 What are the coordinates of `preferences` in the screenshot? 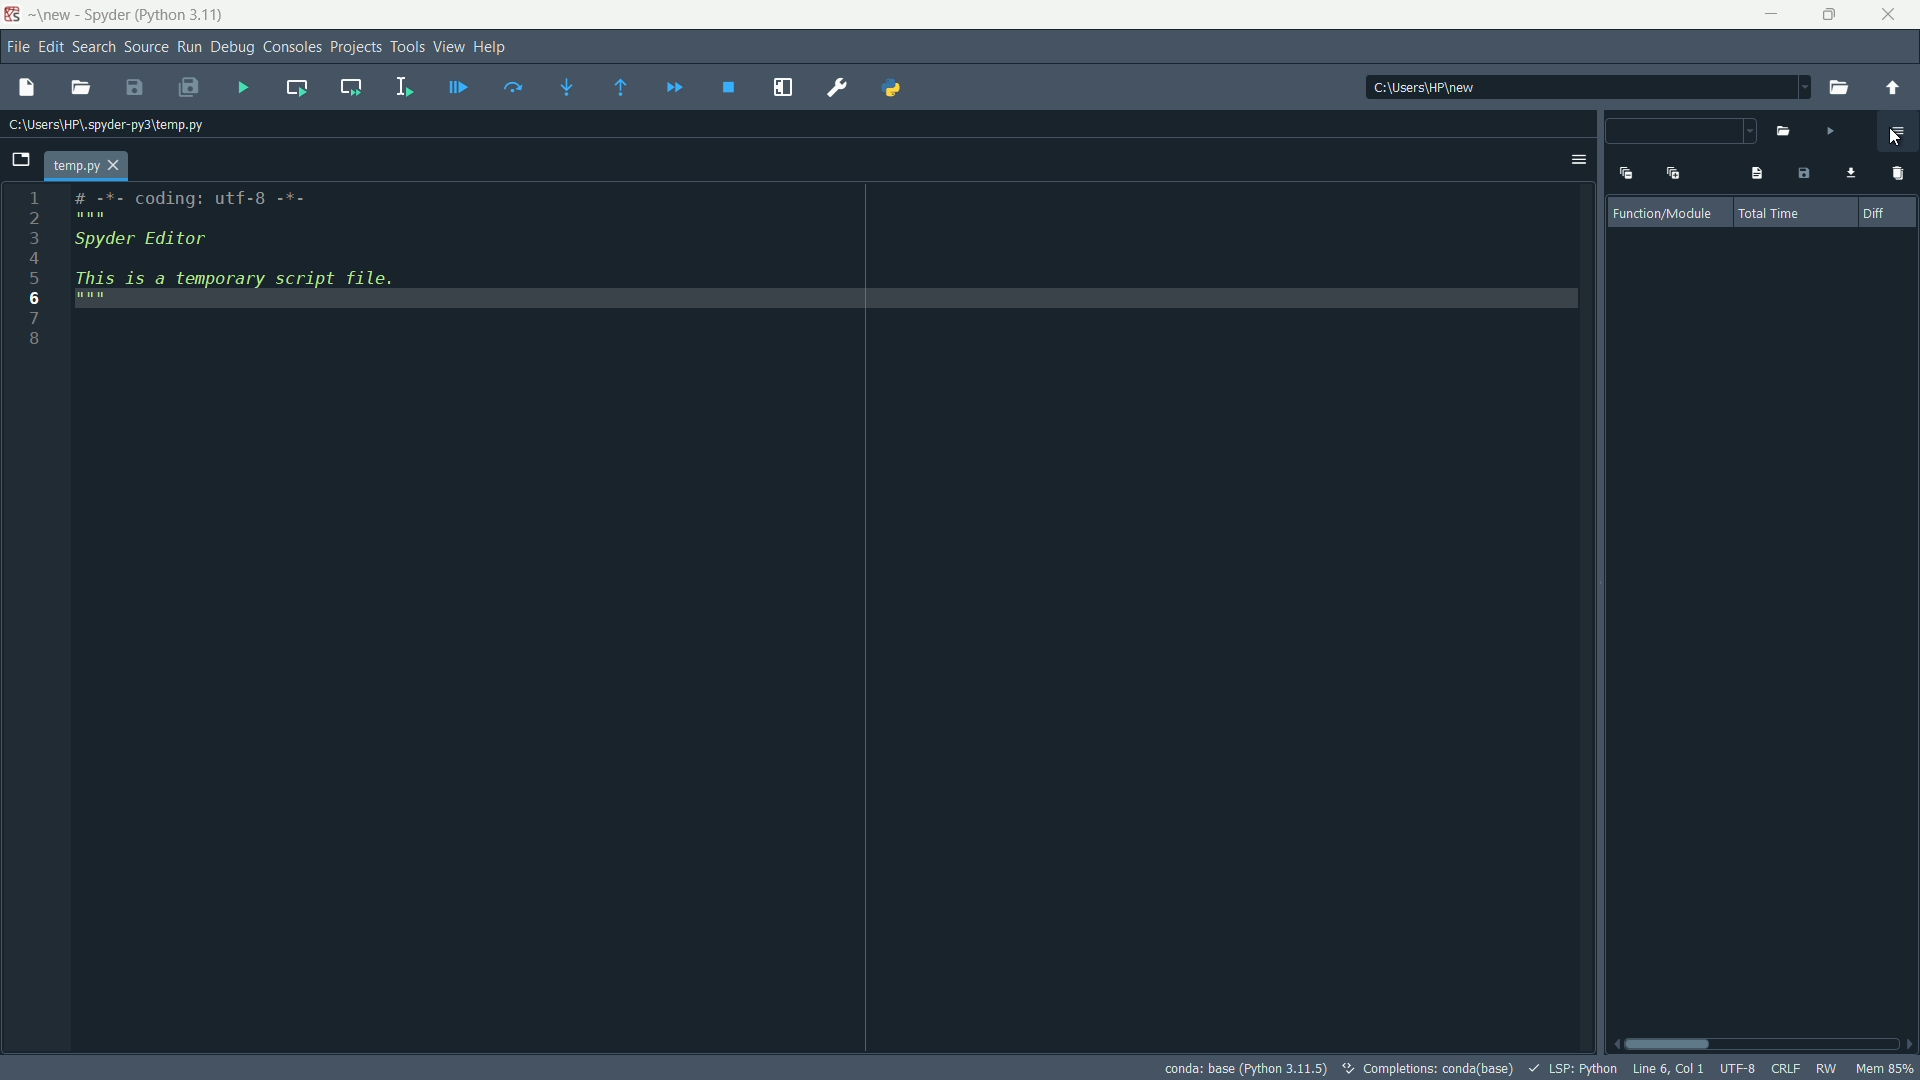 It's located at (838, 89).